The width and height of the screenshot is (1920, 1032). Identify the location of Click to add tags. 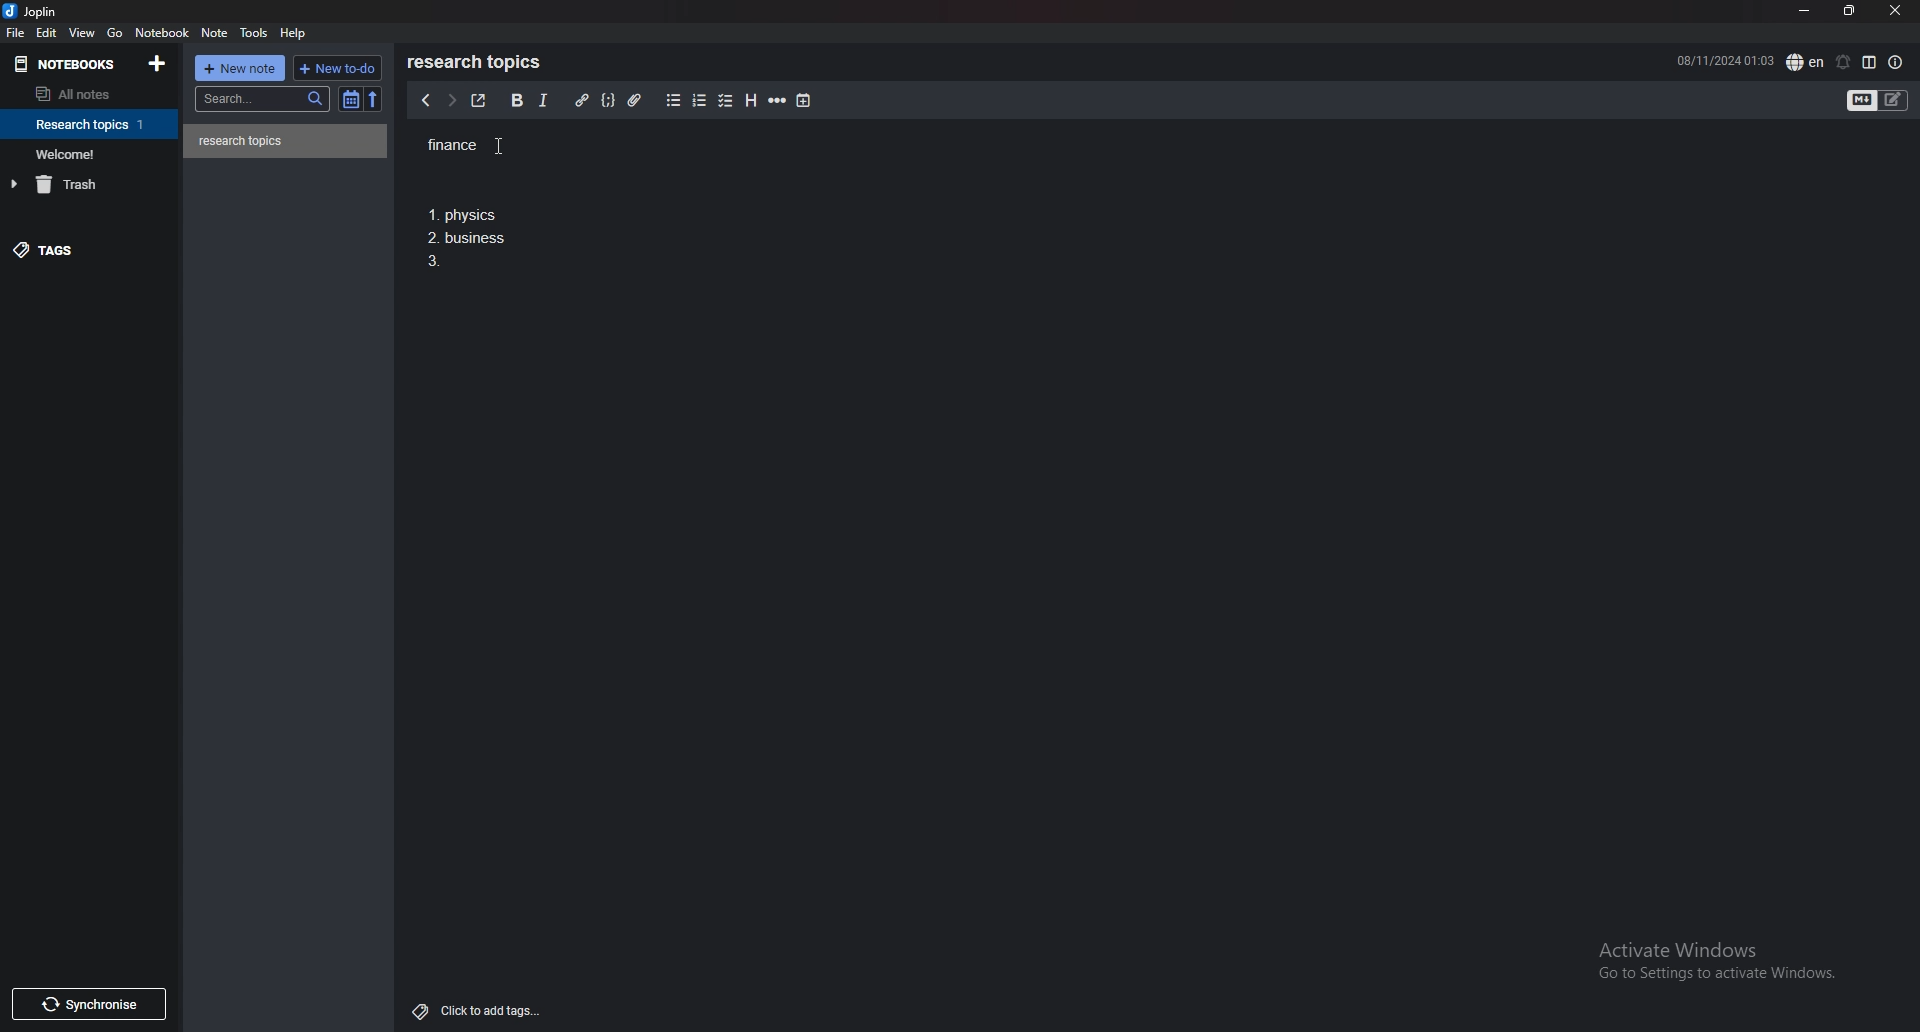
(472, 1010).